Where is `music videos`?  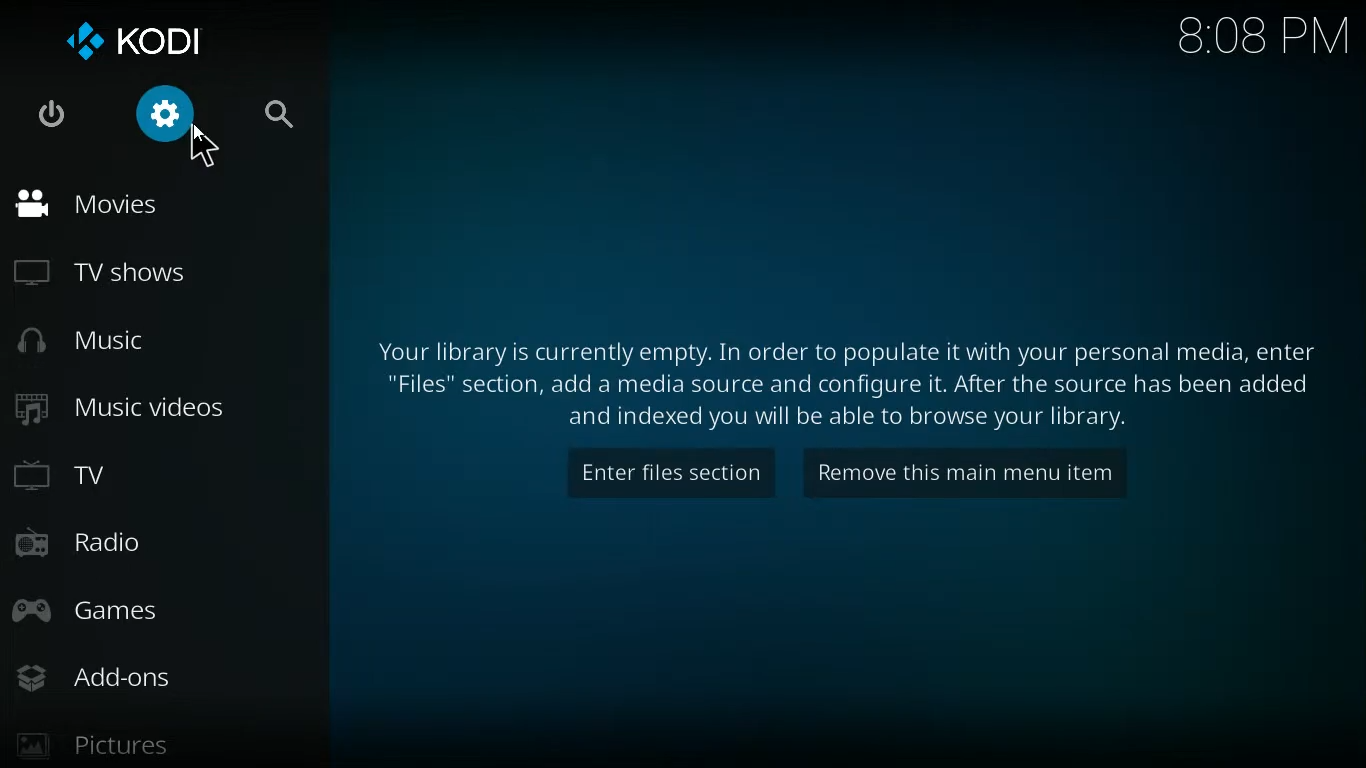 music videos is located at coordinates (126, 419).